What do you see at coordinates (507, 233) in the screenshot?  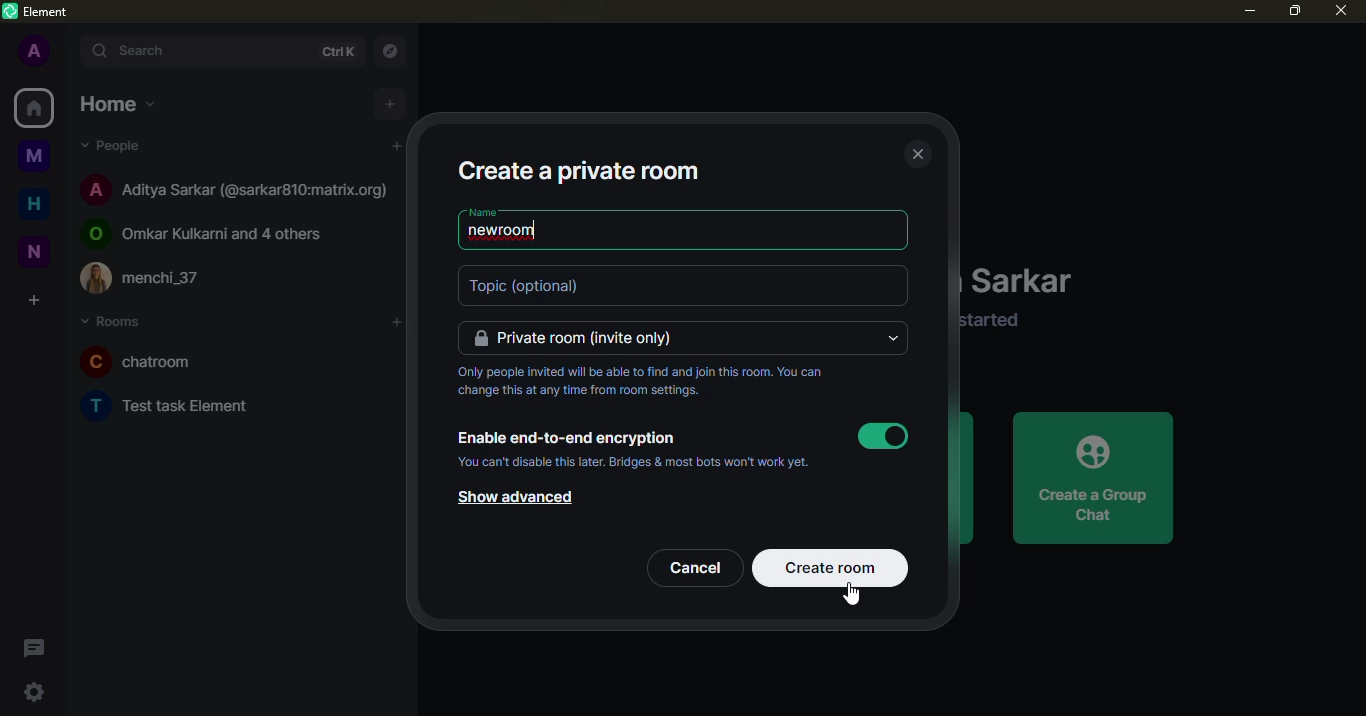 I see `newroom` at bounding box center [507, 233].